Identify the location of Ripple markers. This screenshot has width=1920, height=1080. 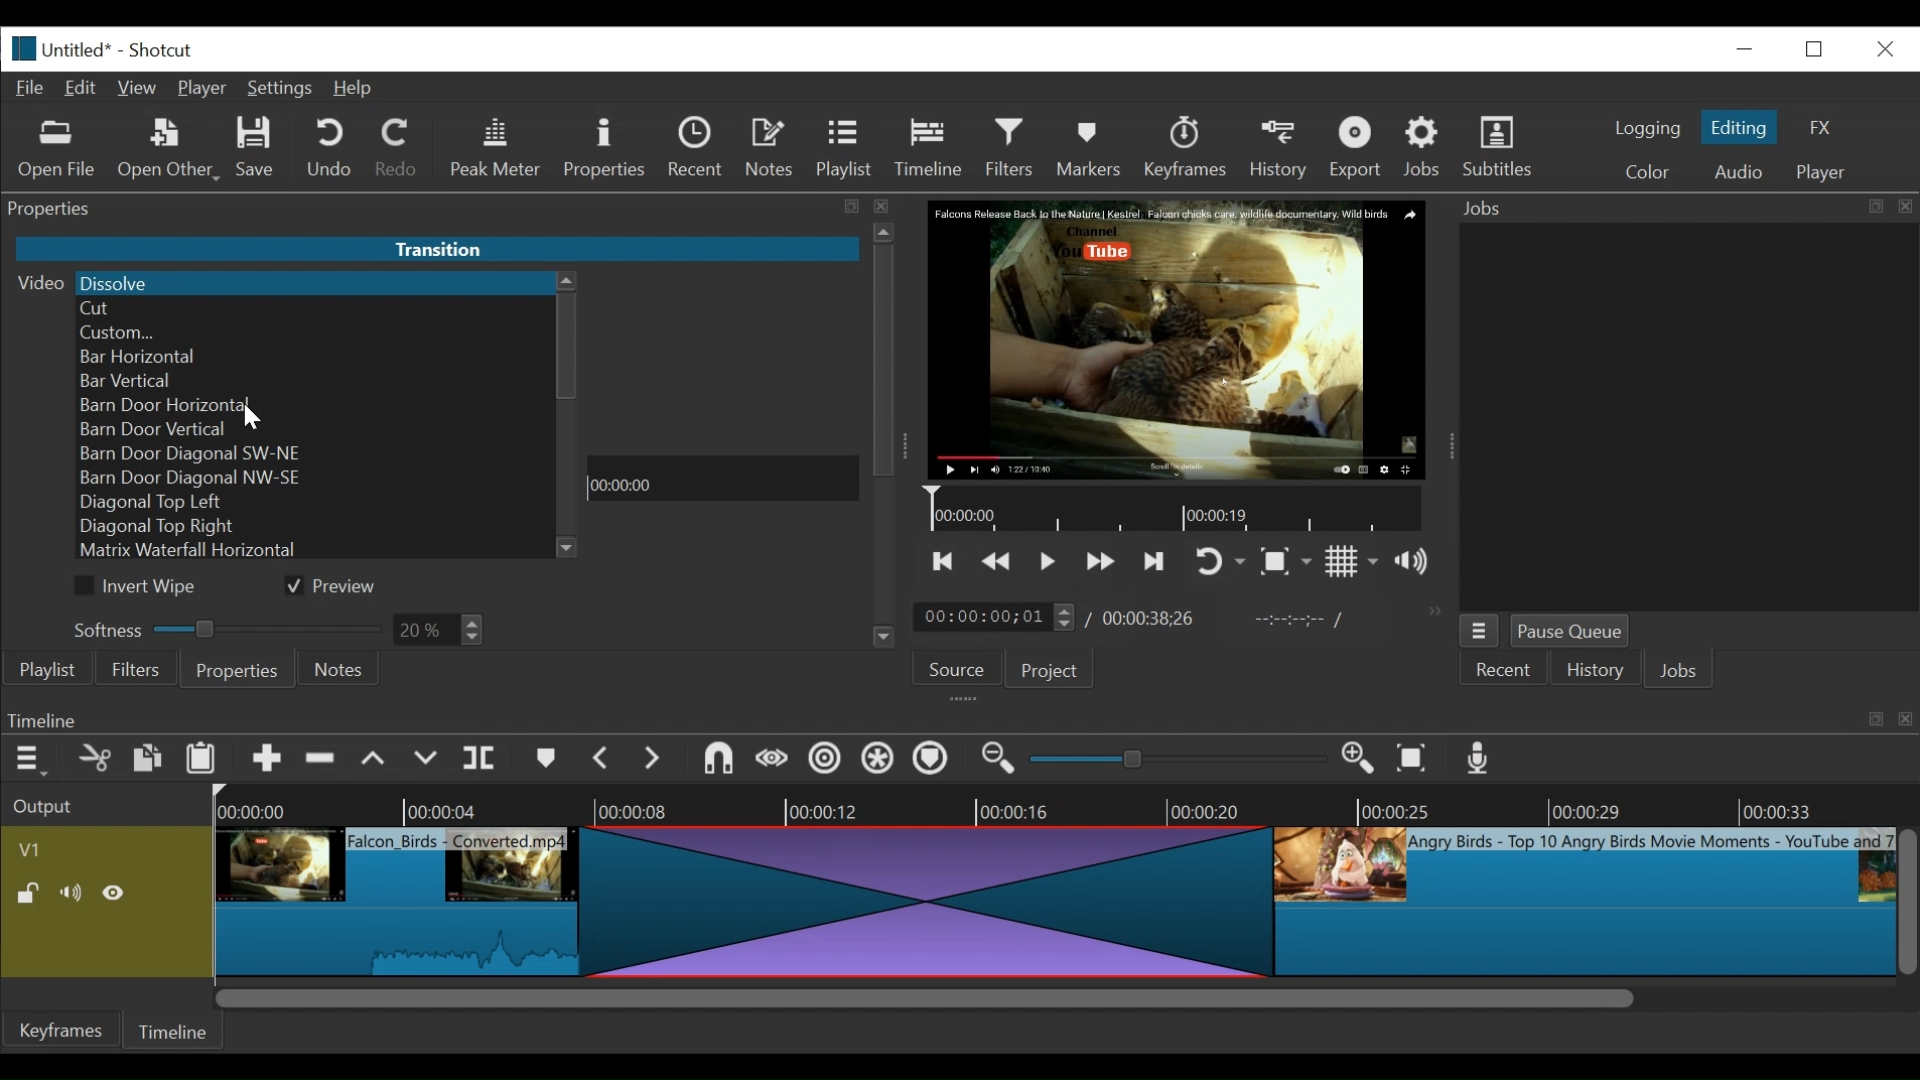
(935, 761).